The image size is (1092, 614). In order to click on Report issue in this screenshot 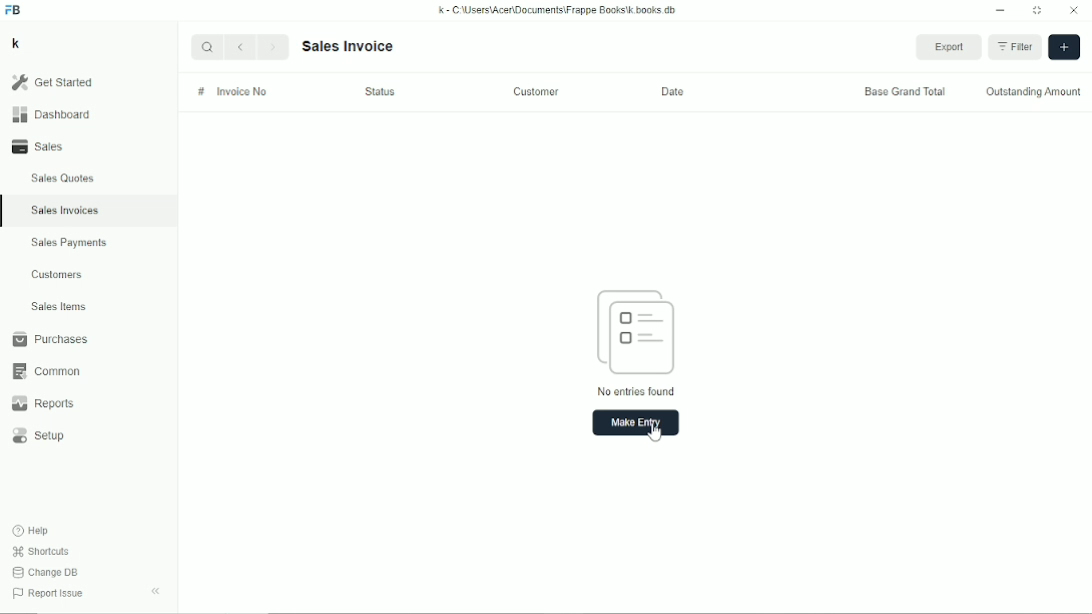, I will do `click(46, 595)`.